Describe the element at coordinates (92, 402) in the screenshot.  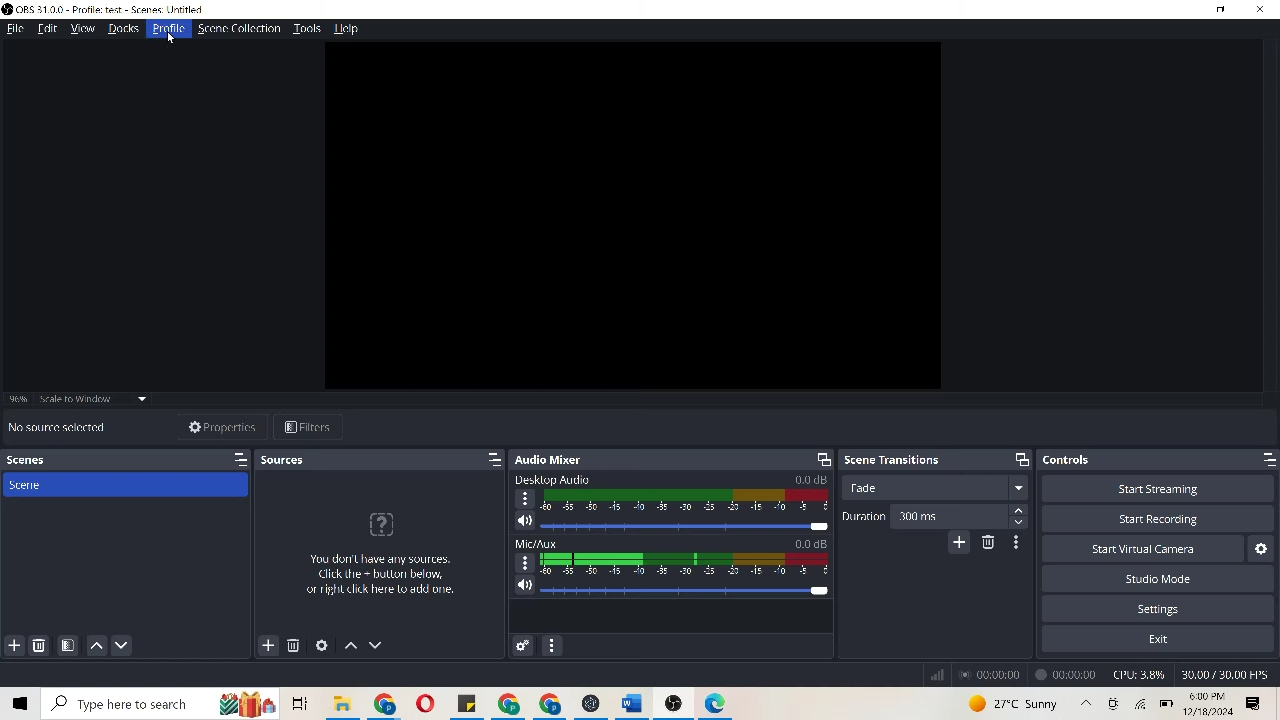
I see `scale to window` at that location.